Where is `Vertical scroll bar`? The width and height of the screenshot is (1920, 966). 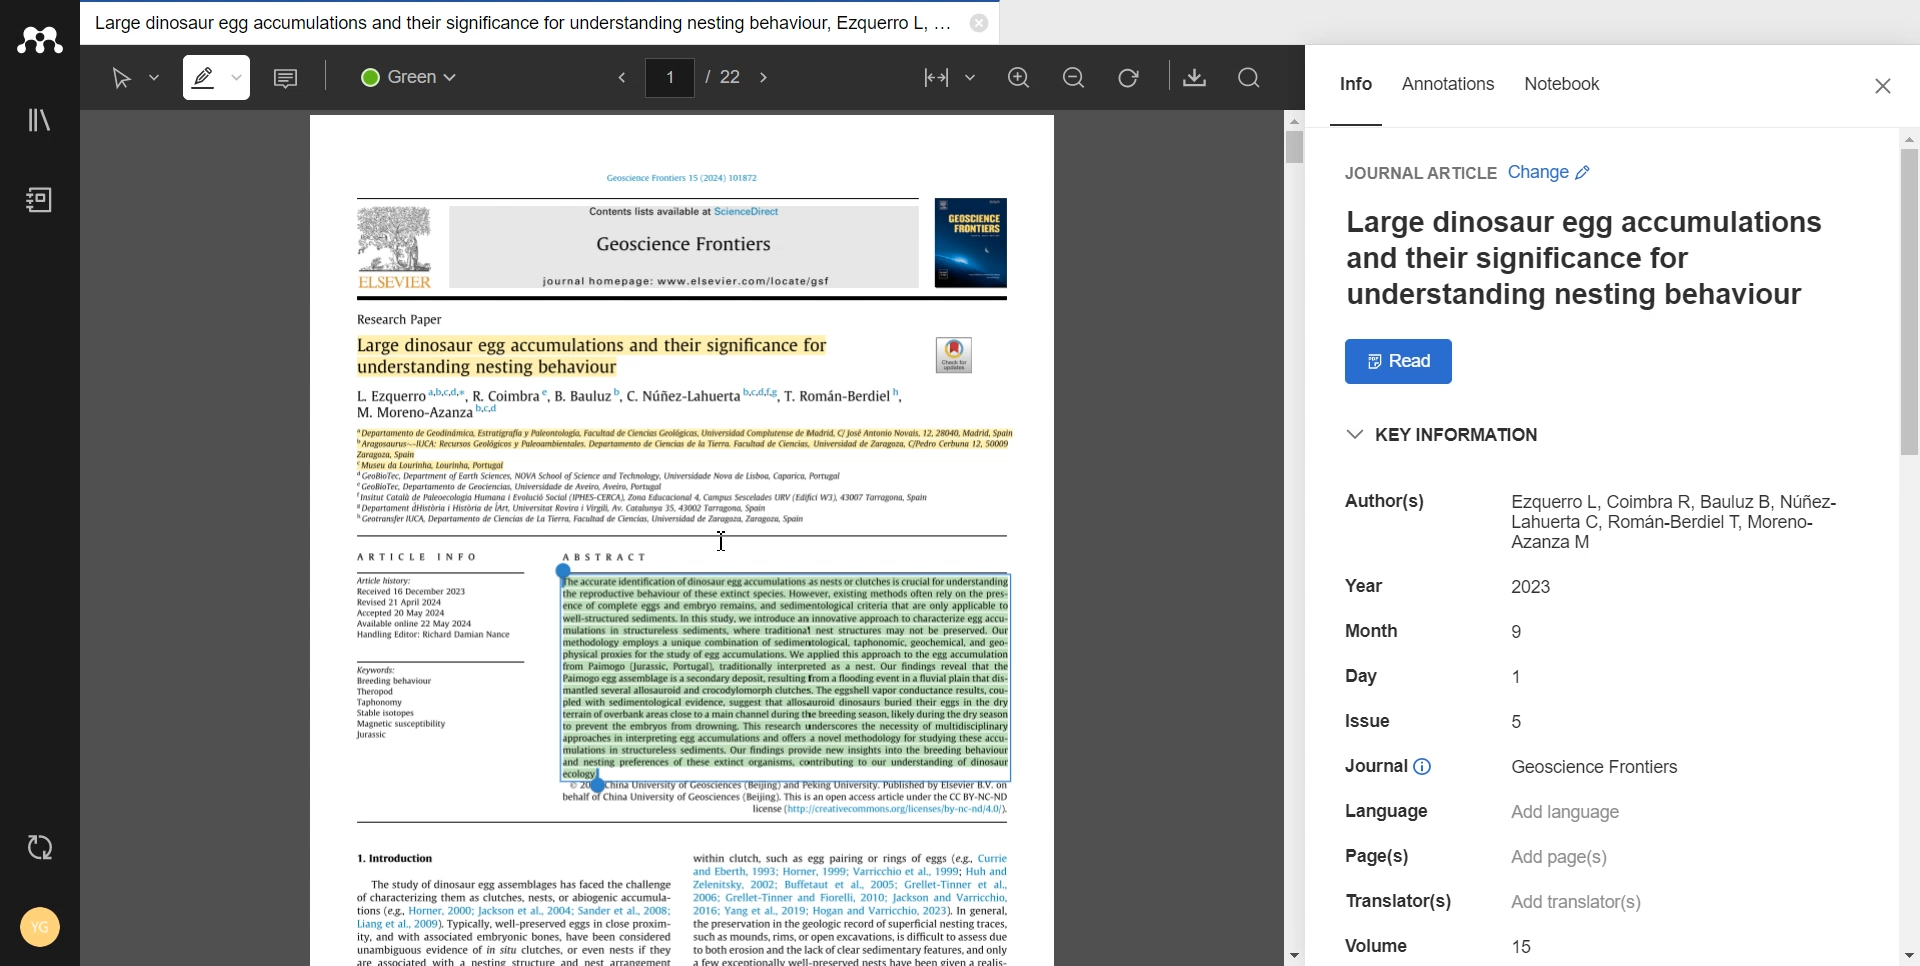
Vertical scroll bar is located at coordinates (1902, 547).